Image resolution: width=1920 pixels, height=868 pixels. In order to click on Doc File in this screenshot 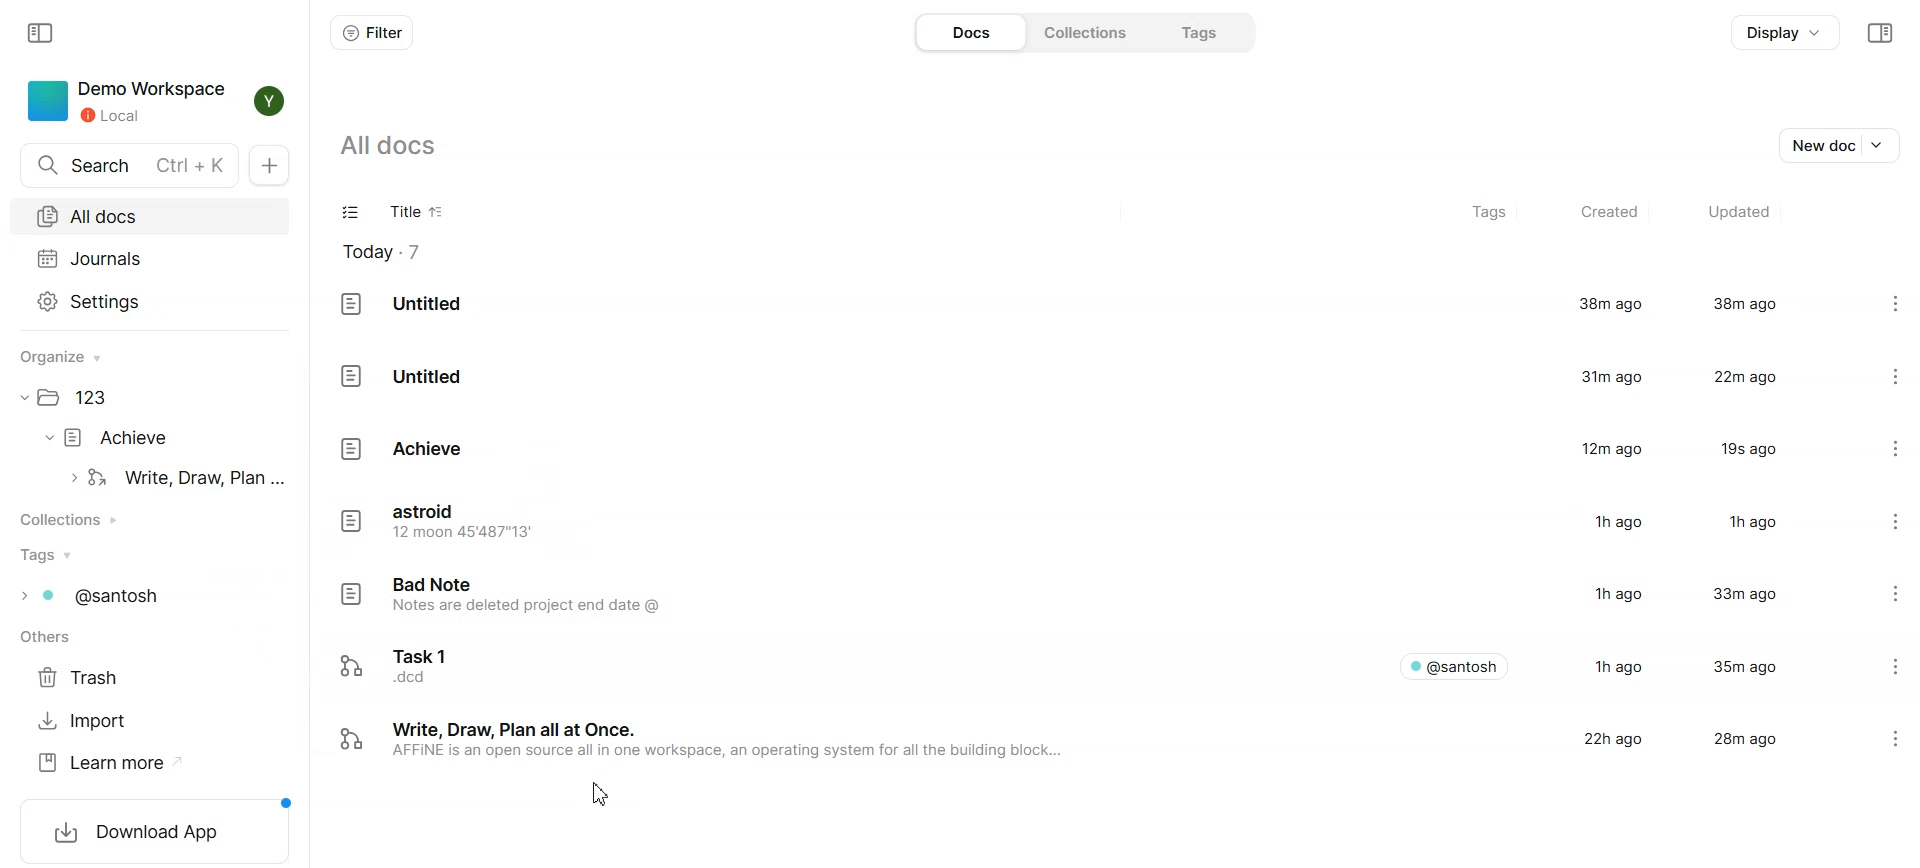, I will do `click(1074, 741)`.